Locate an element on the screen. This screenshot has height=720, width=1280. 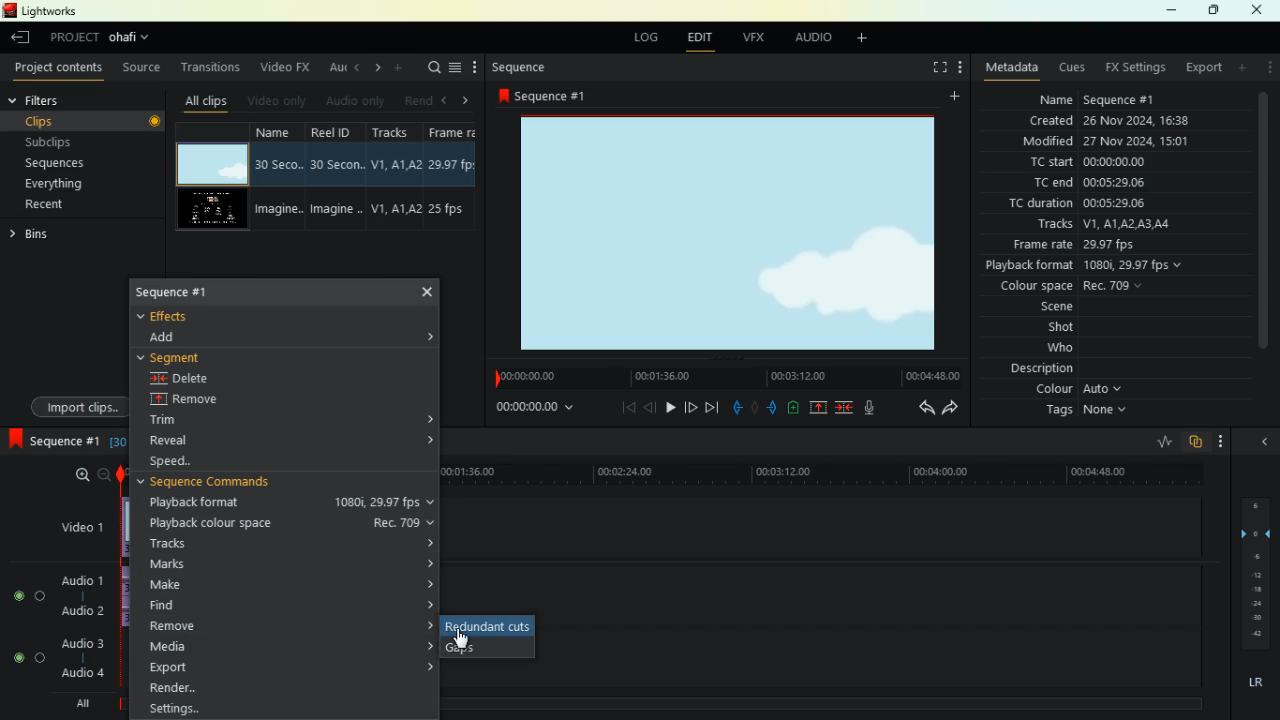
Accordion is located at coordinates (430, 417).